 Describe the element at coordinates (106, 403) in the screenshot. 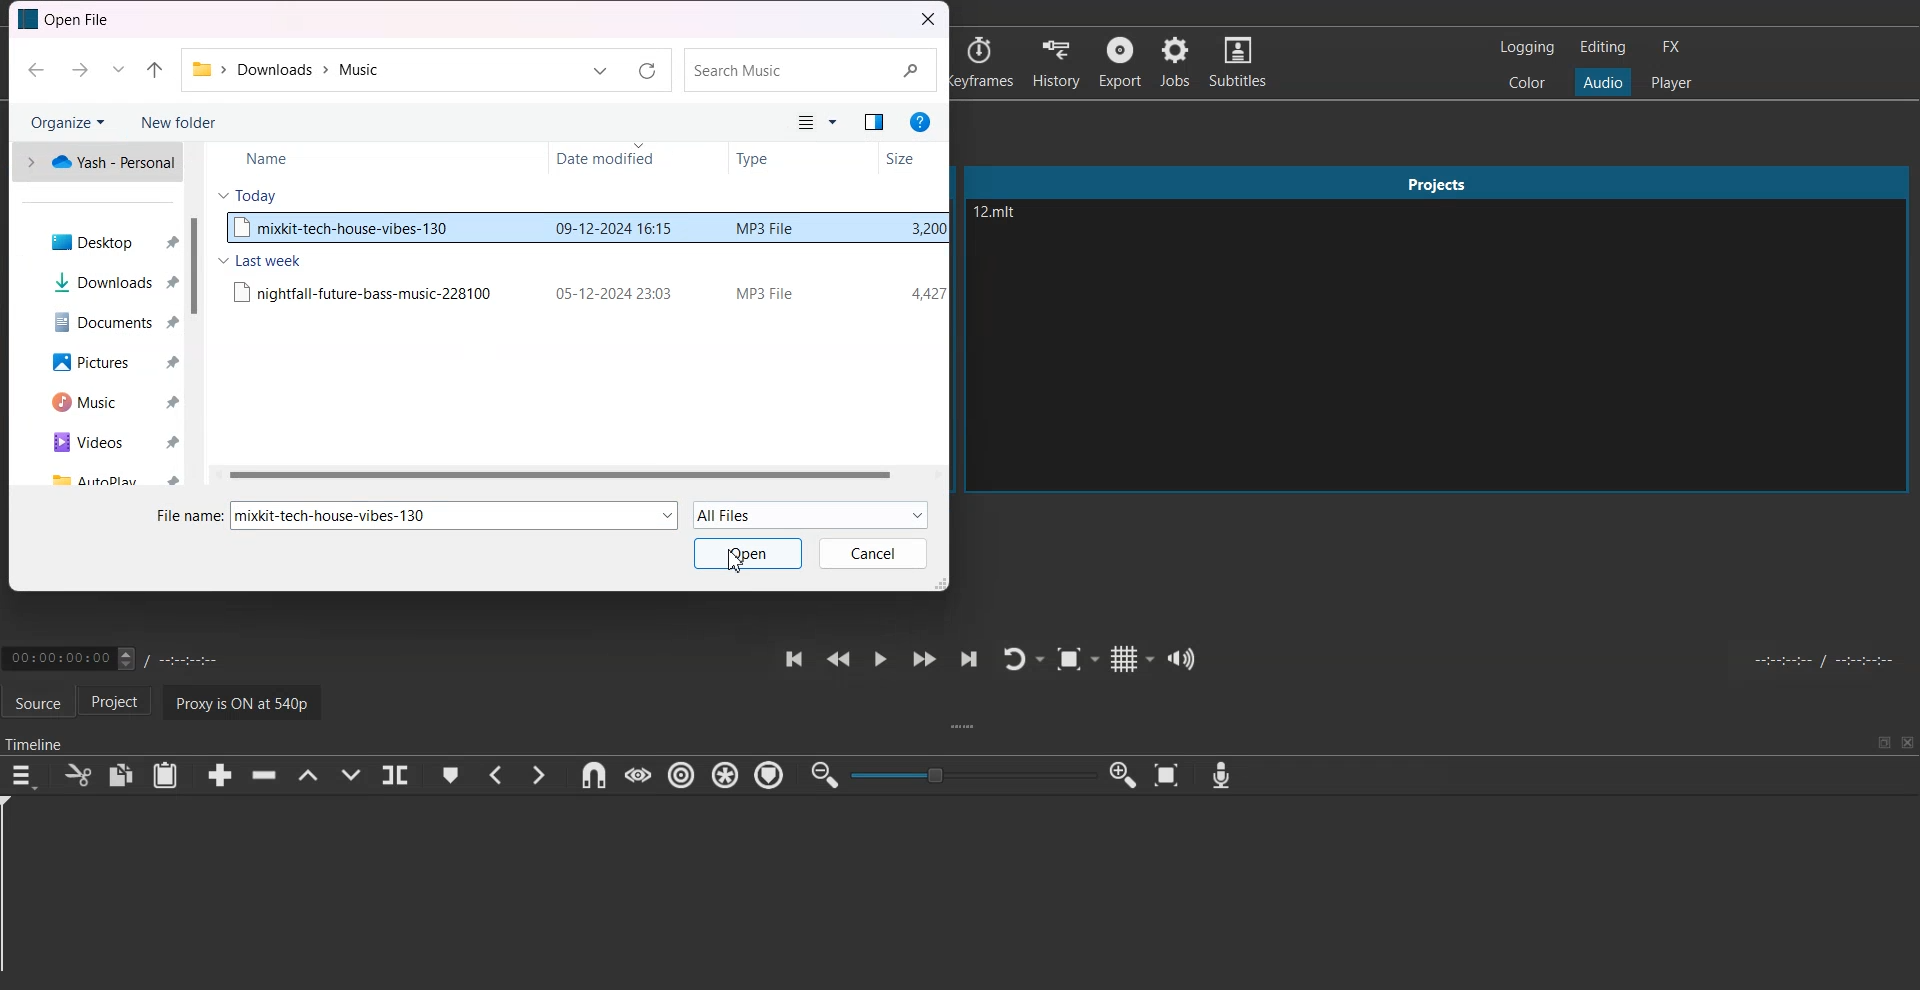

I see `Music` at that location.